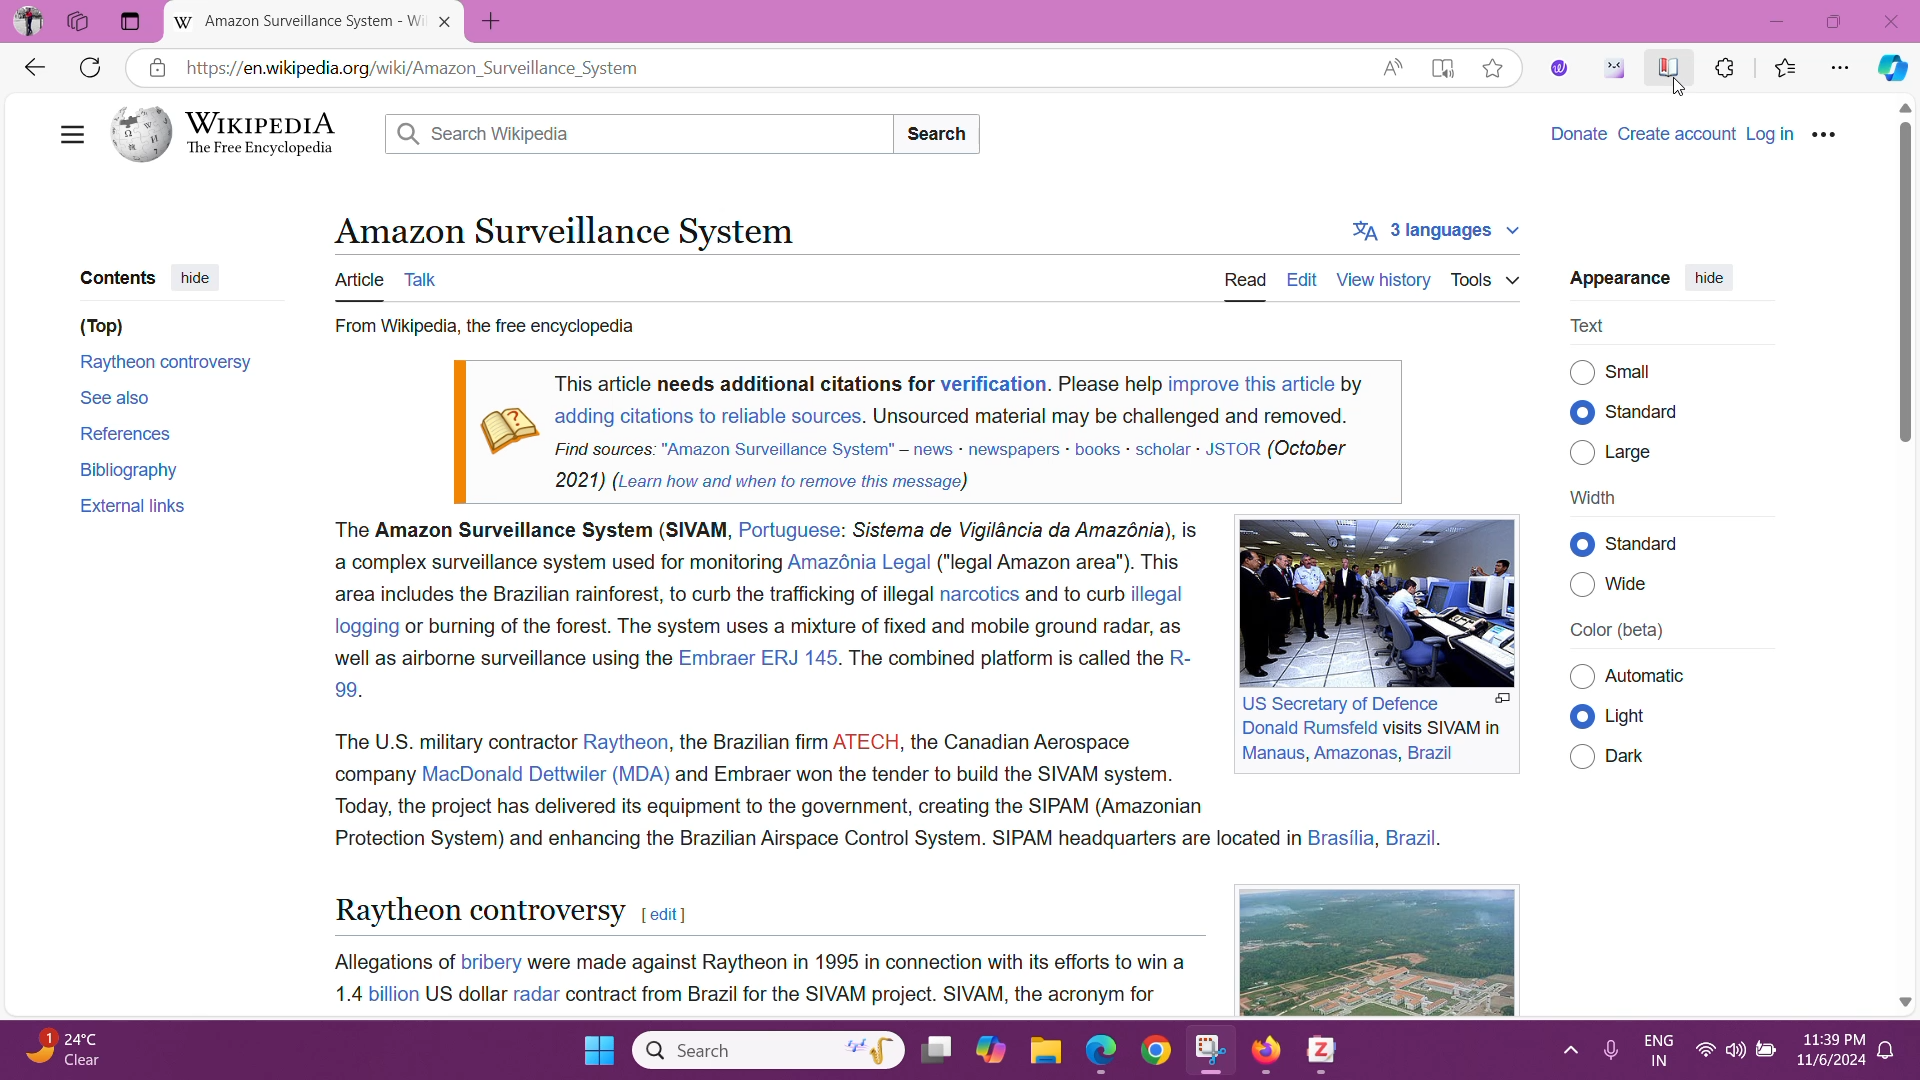  Describe the element at coordinates (814, 839) in the screenshot. I see `Protection System) and enhancing the Brazilian Airspace Control System. SIPAM headquarters are located in` at that location.